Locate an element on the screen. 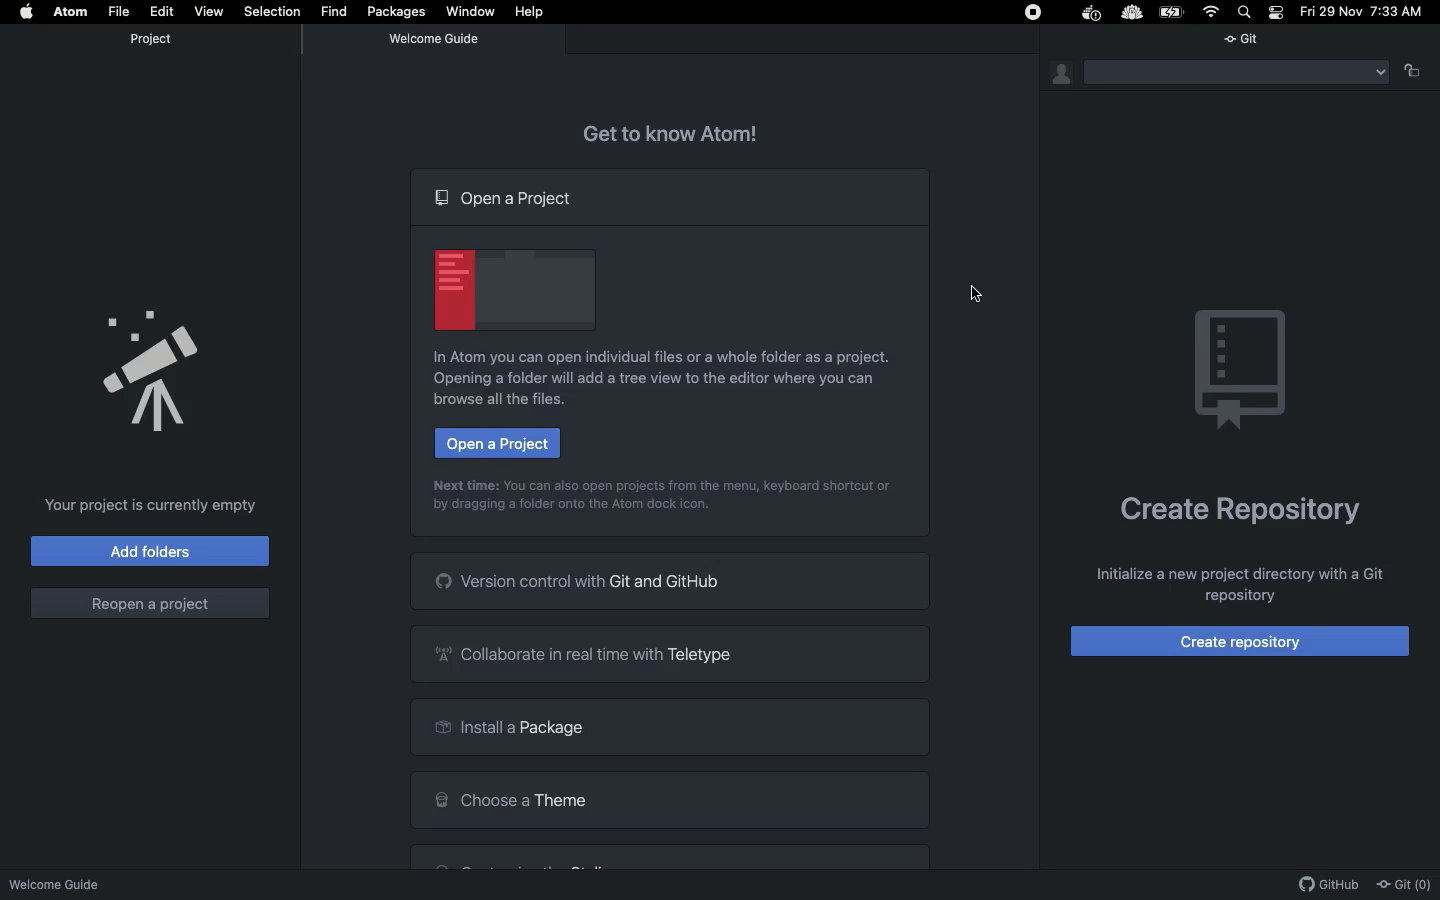 The width and height of the screenshot is (1440, 900). Emblem is located at coordinates (151, 369).